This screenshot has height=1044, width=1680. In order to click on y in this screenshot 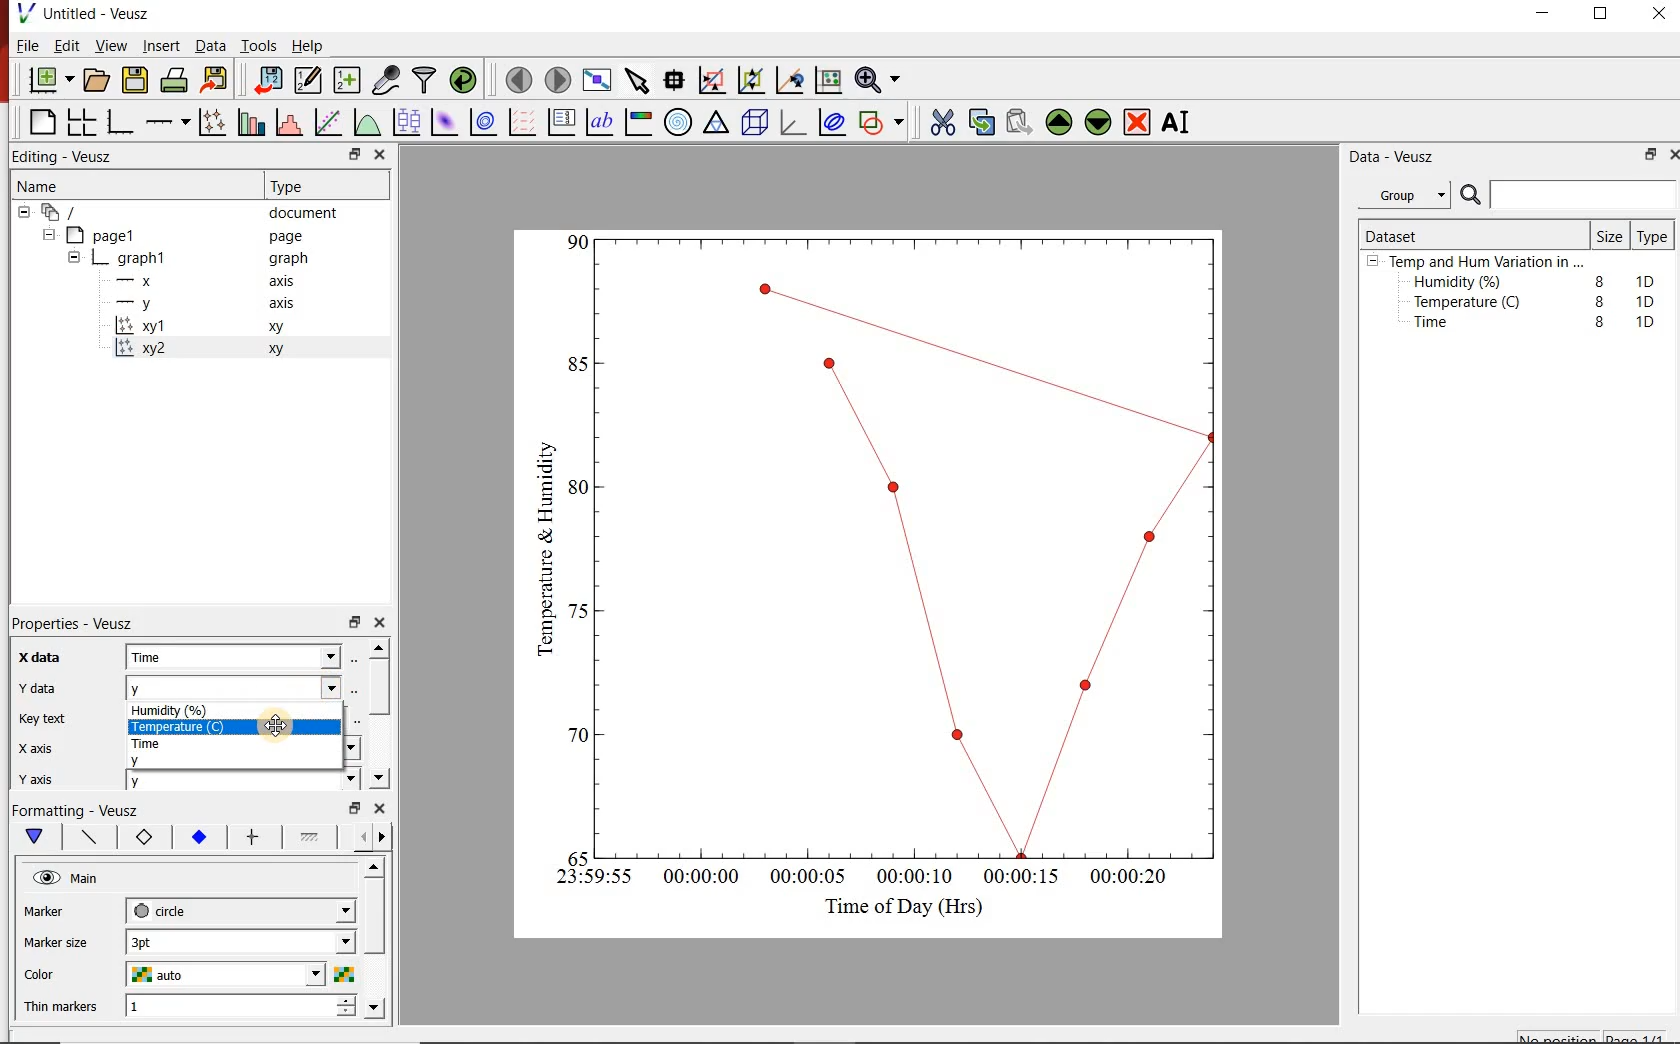, I will do `click(153, 761)`.